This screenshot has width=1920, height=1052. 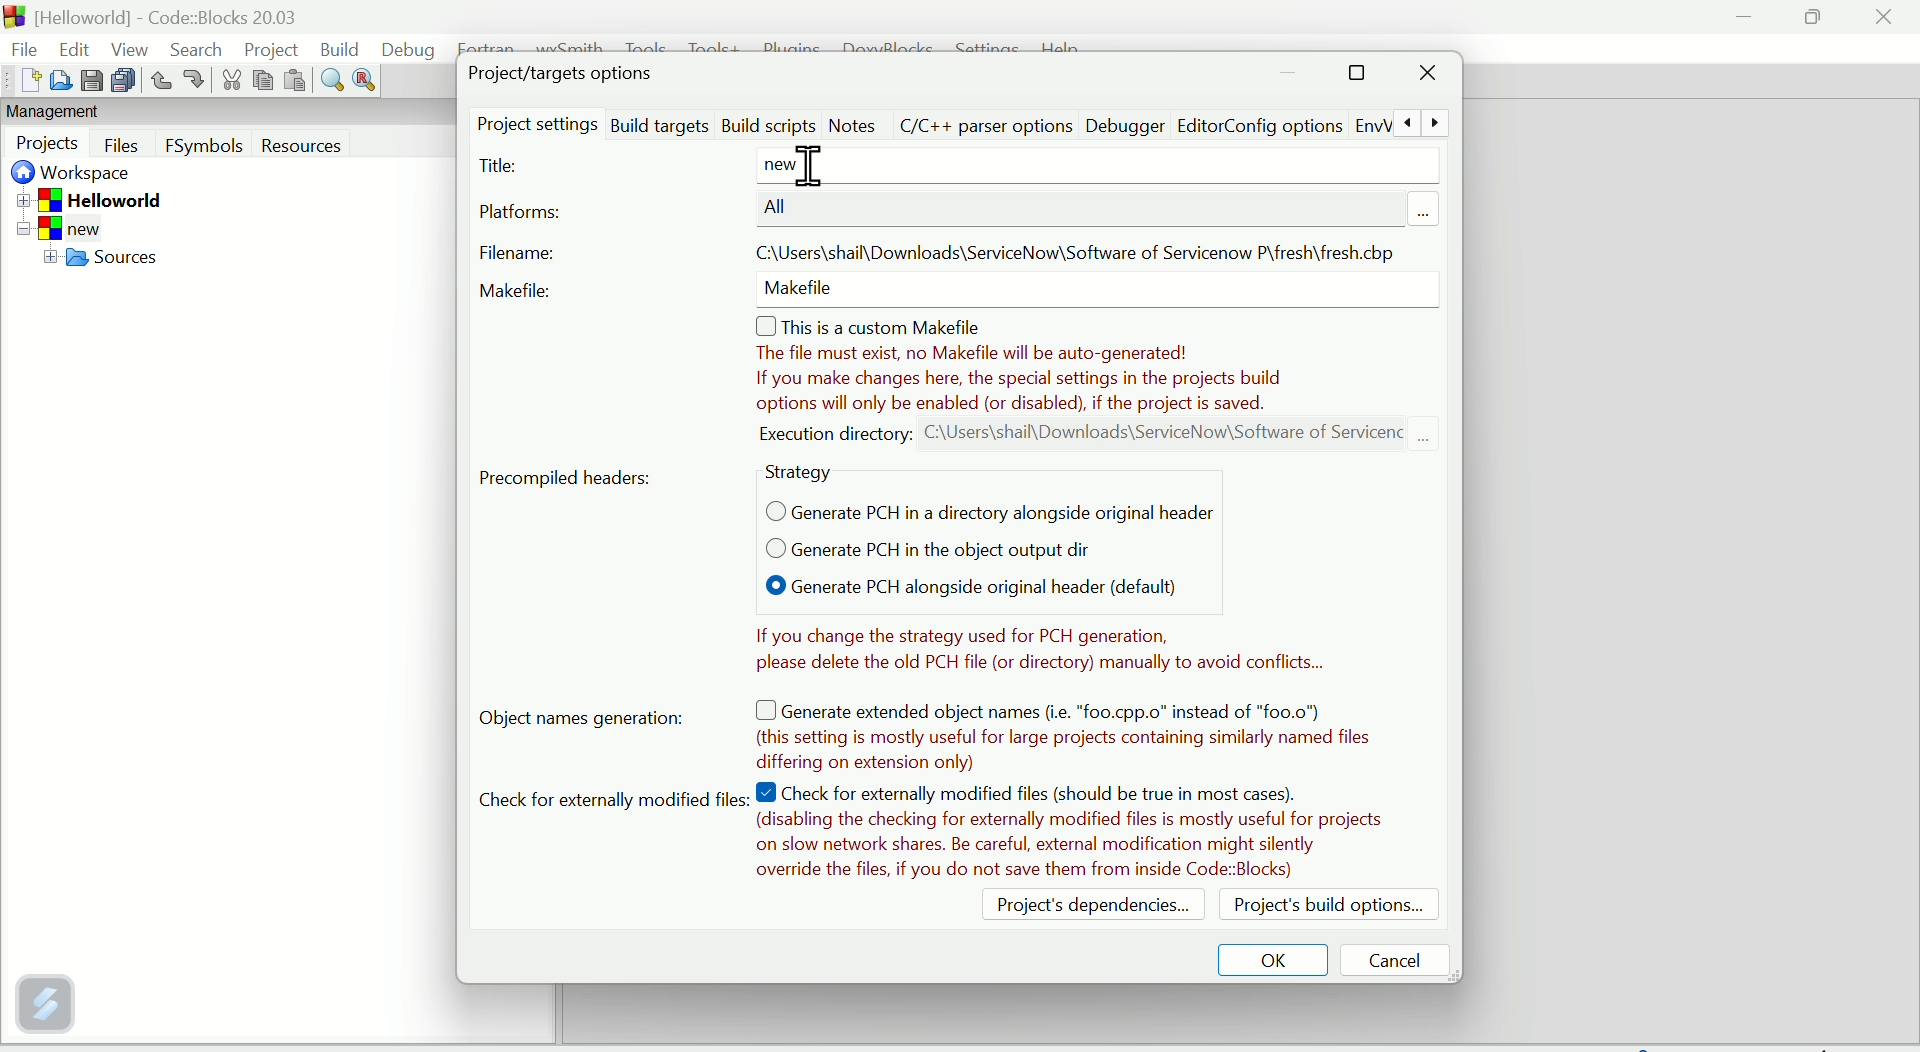 What do you see at coordinates (1031, 646) in the screenshot?
I see `Notes` at bounding box center [1031, 646].